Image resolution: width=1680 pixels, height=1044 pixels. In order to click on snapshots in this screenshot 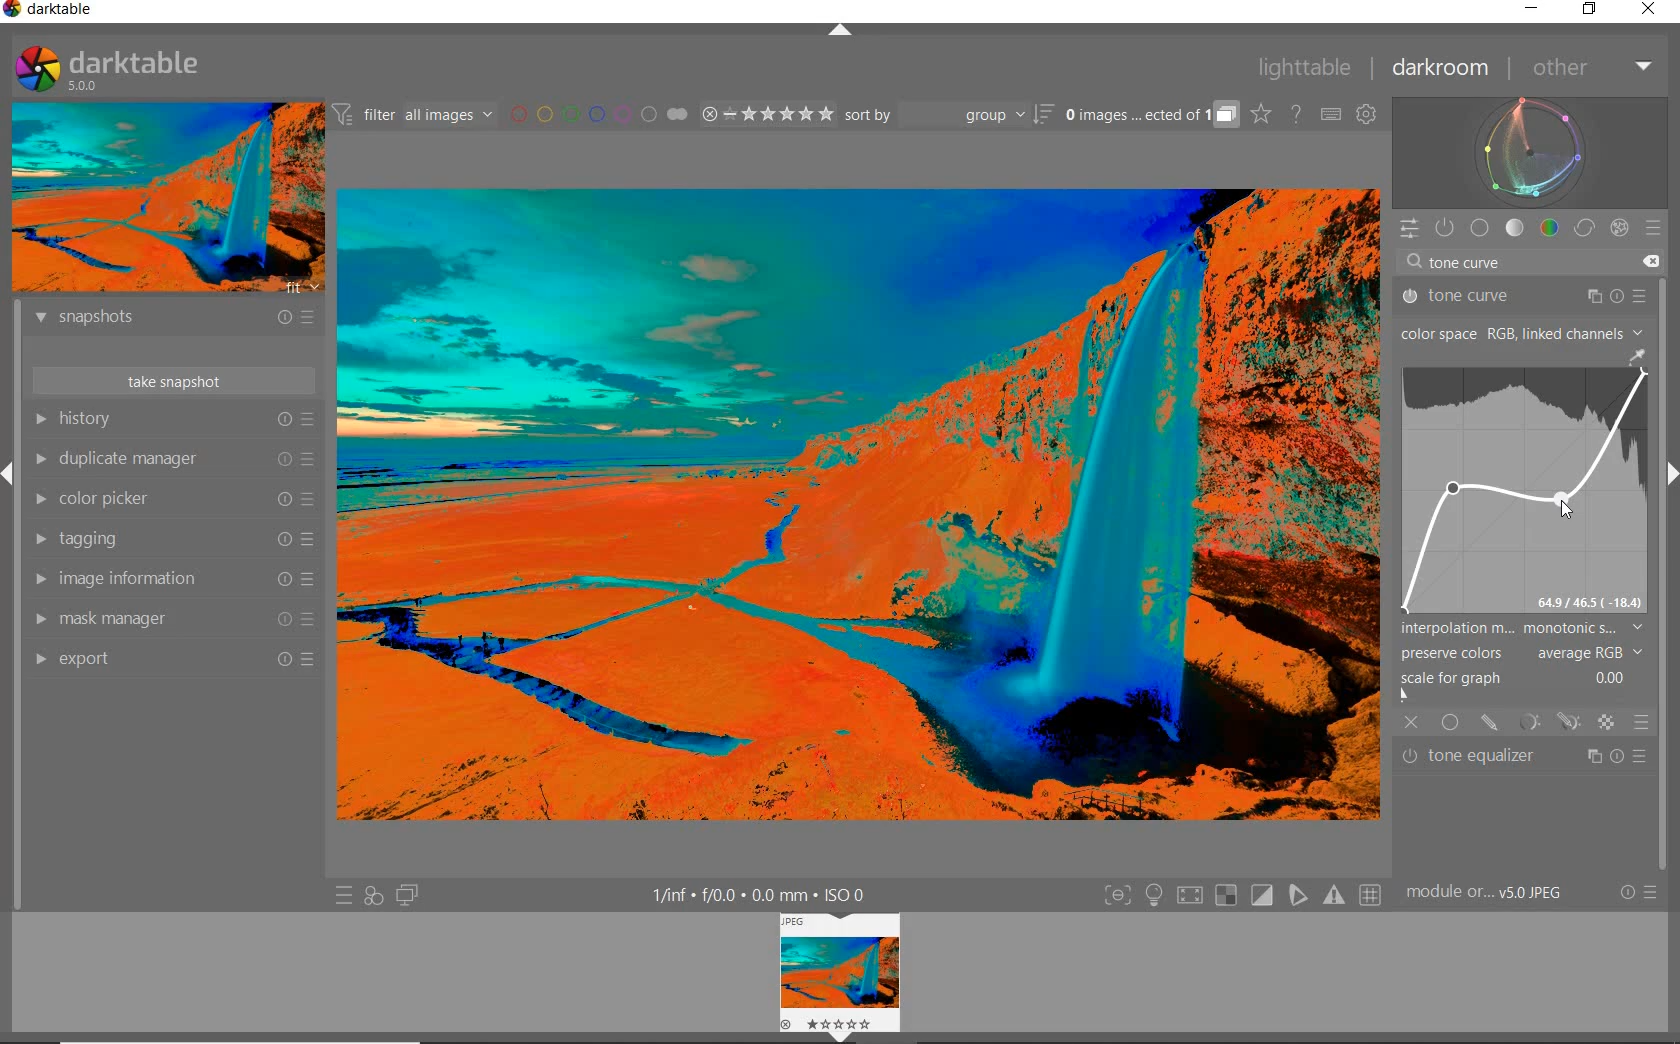, I will do `click(179, 320)`.